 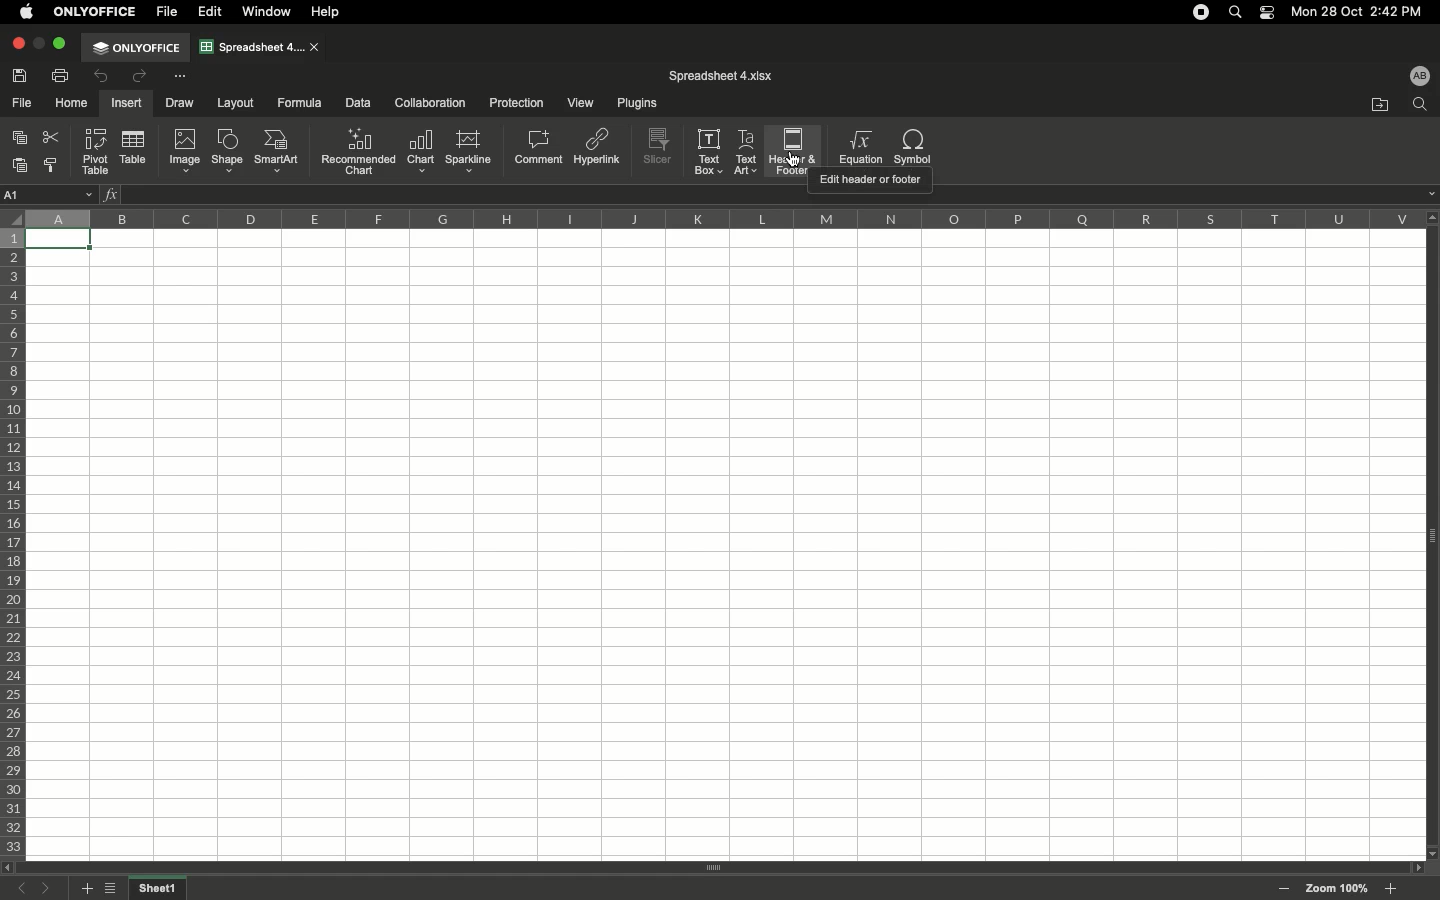 I want to click on Chart, so click(x=421, y=152).